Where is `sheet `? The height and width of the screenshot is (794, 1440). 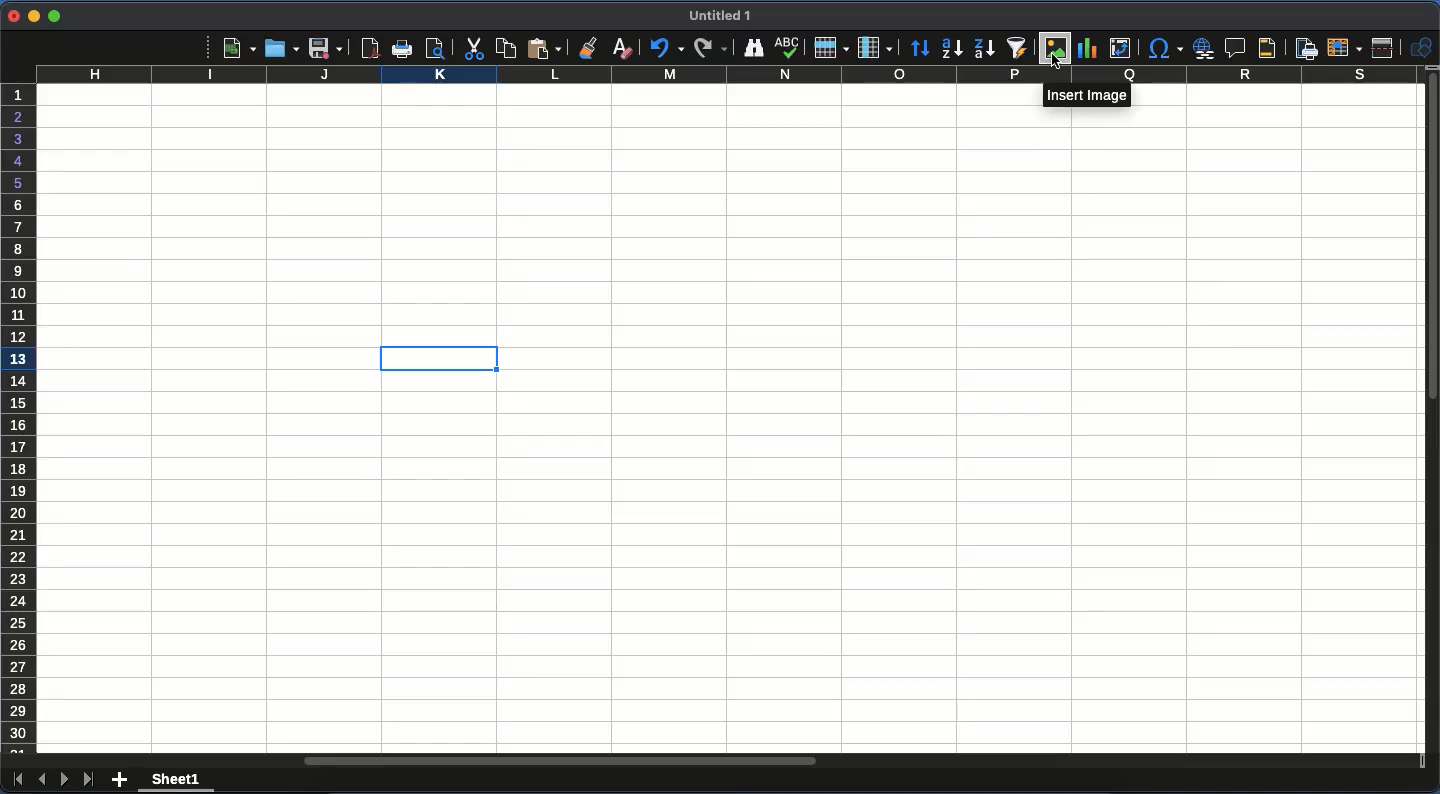
sheet  is located at coordinates (176, 782).